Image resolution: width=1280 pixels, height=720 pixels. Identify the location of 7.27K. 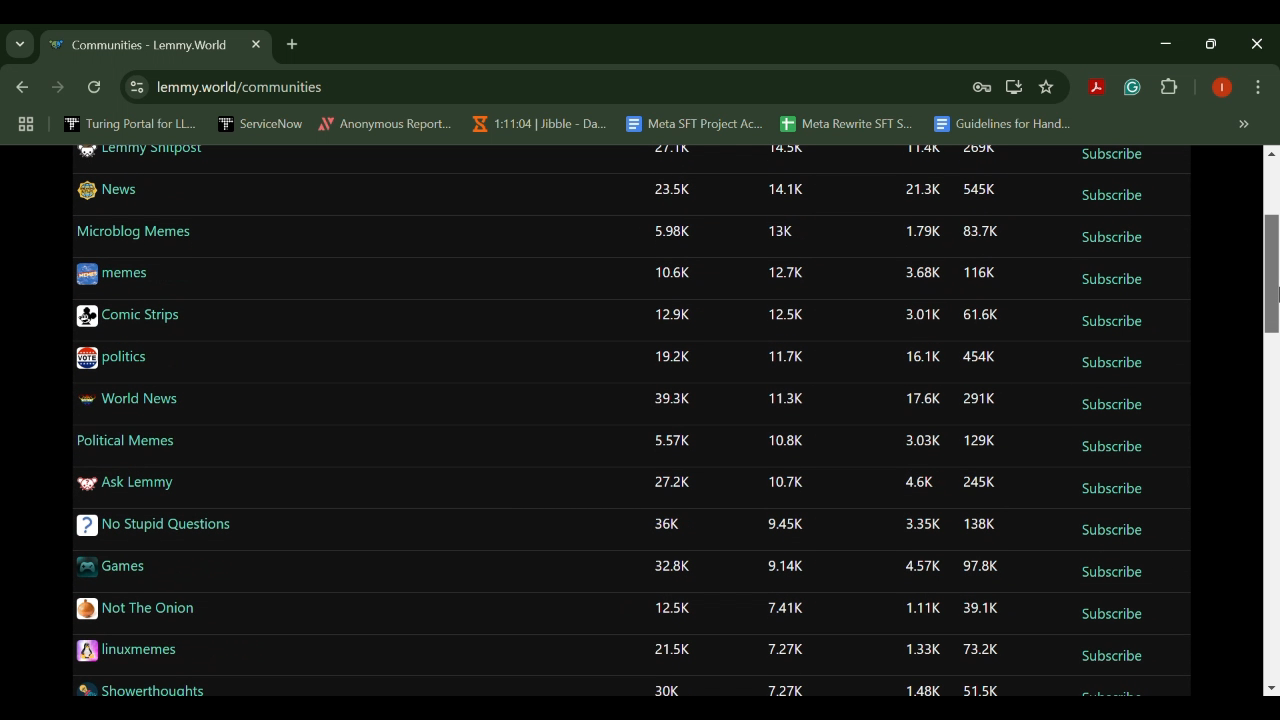
(778, 692).